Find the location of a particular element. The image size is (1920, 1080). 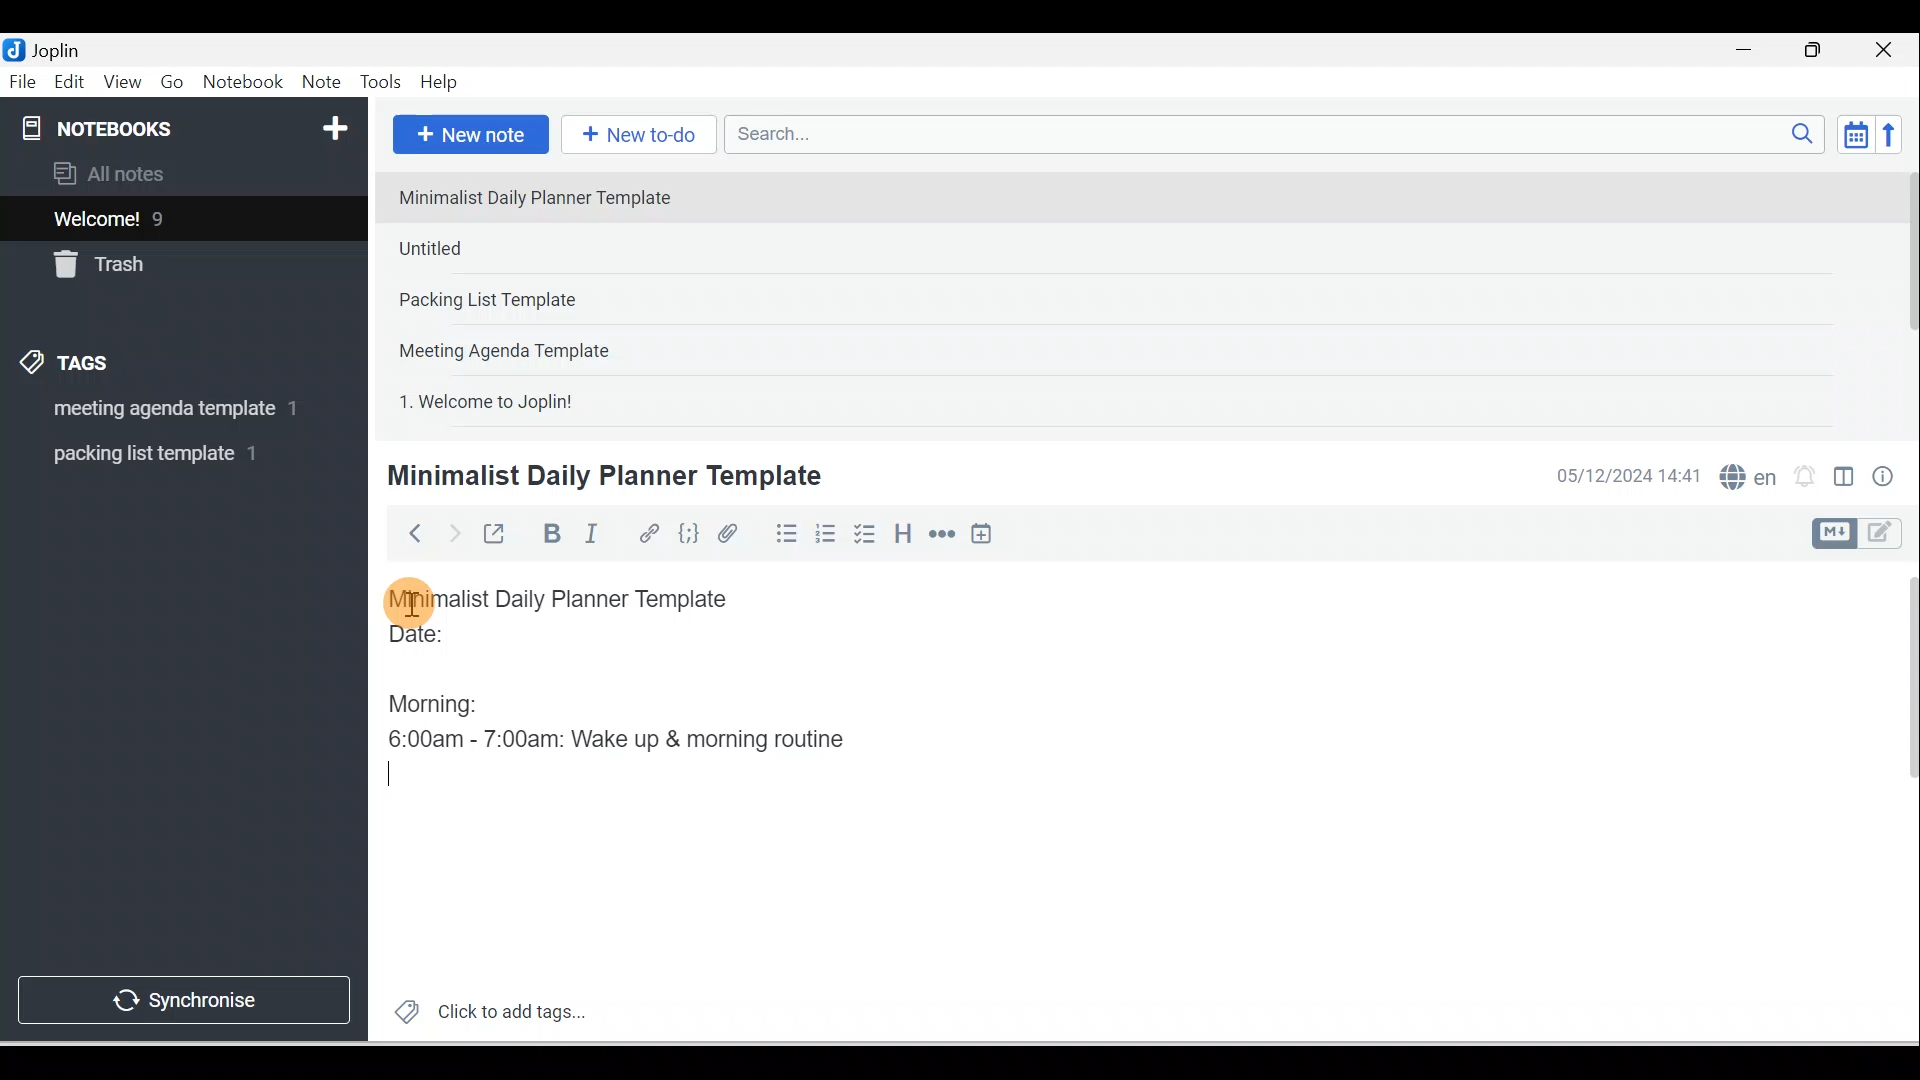

Checkbox is located at coordinates (863, 534).